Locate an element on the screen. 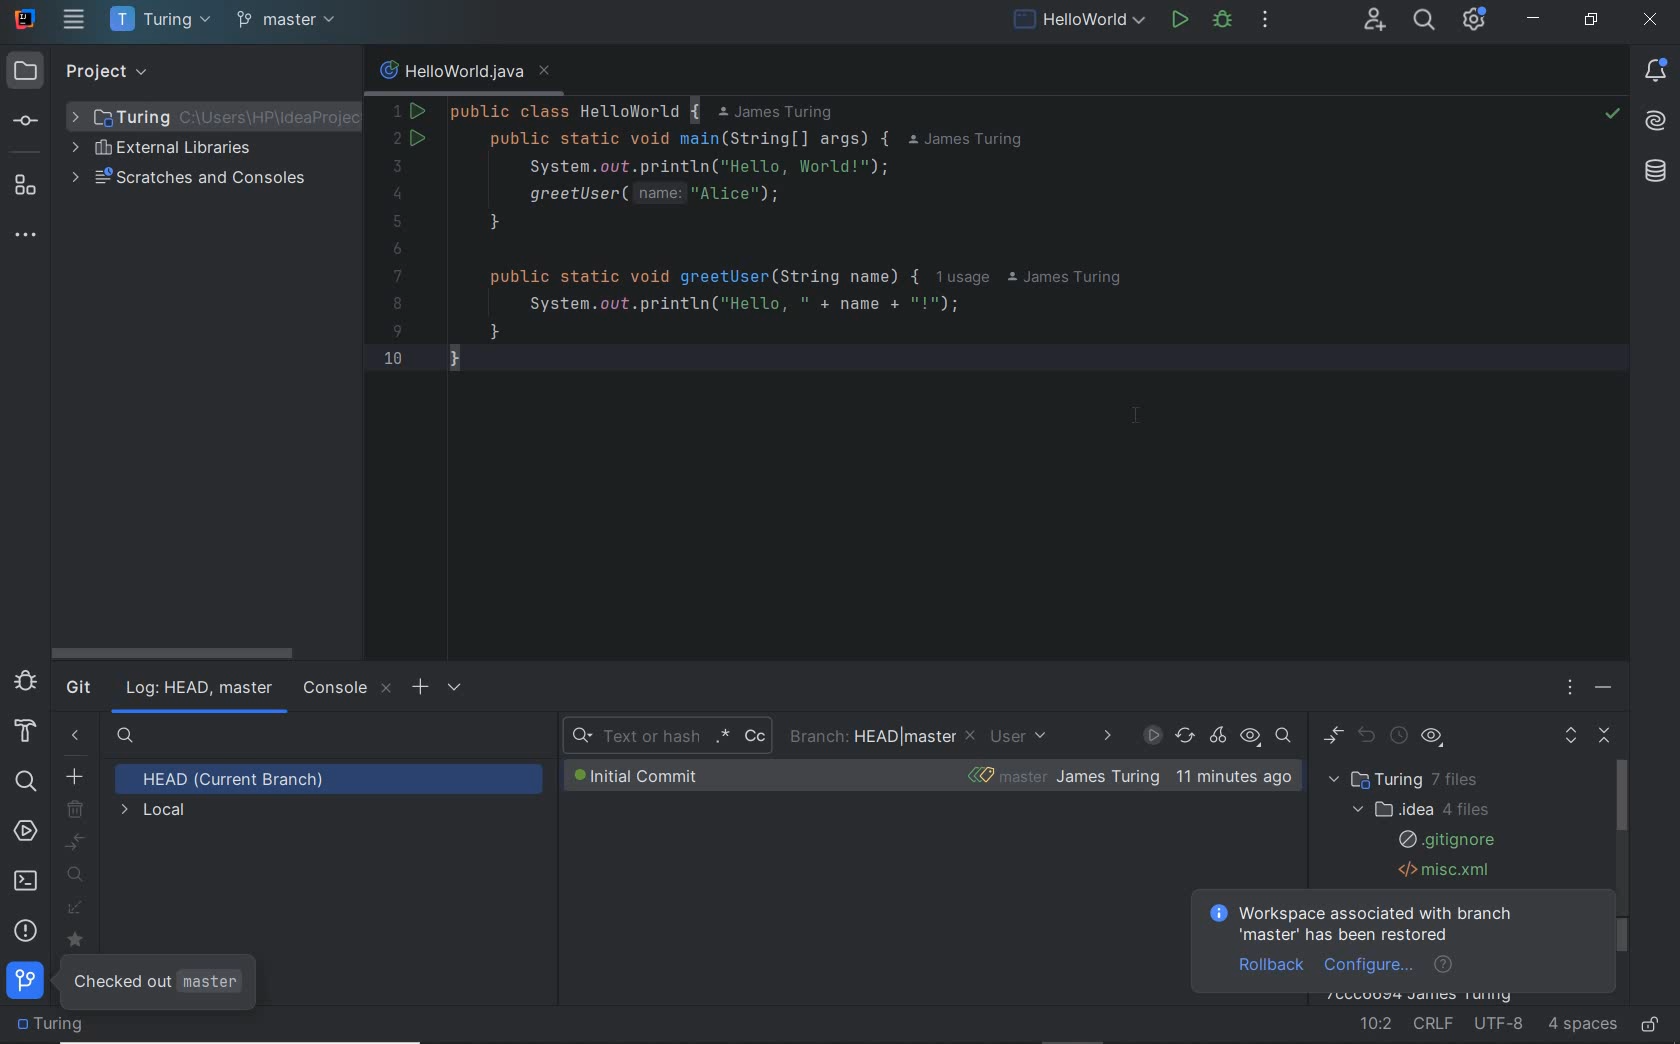  log is located at coordinates (198, 689).